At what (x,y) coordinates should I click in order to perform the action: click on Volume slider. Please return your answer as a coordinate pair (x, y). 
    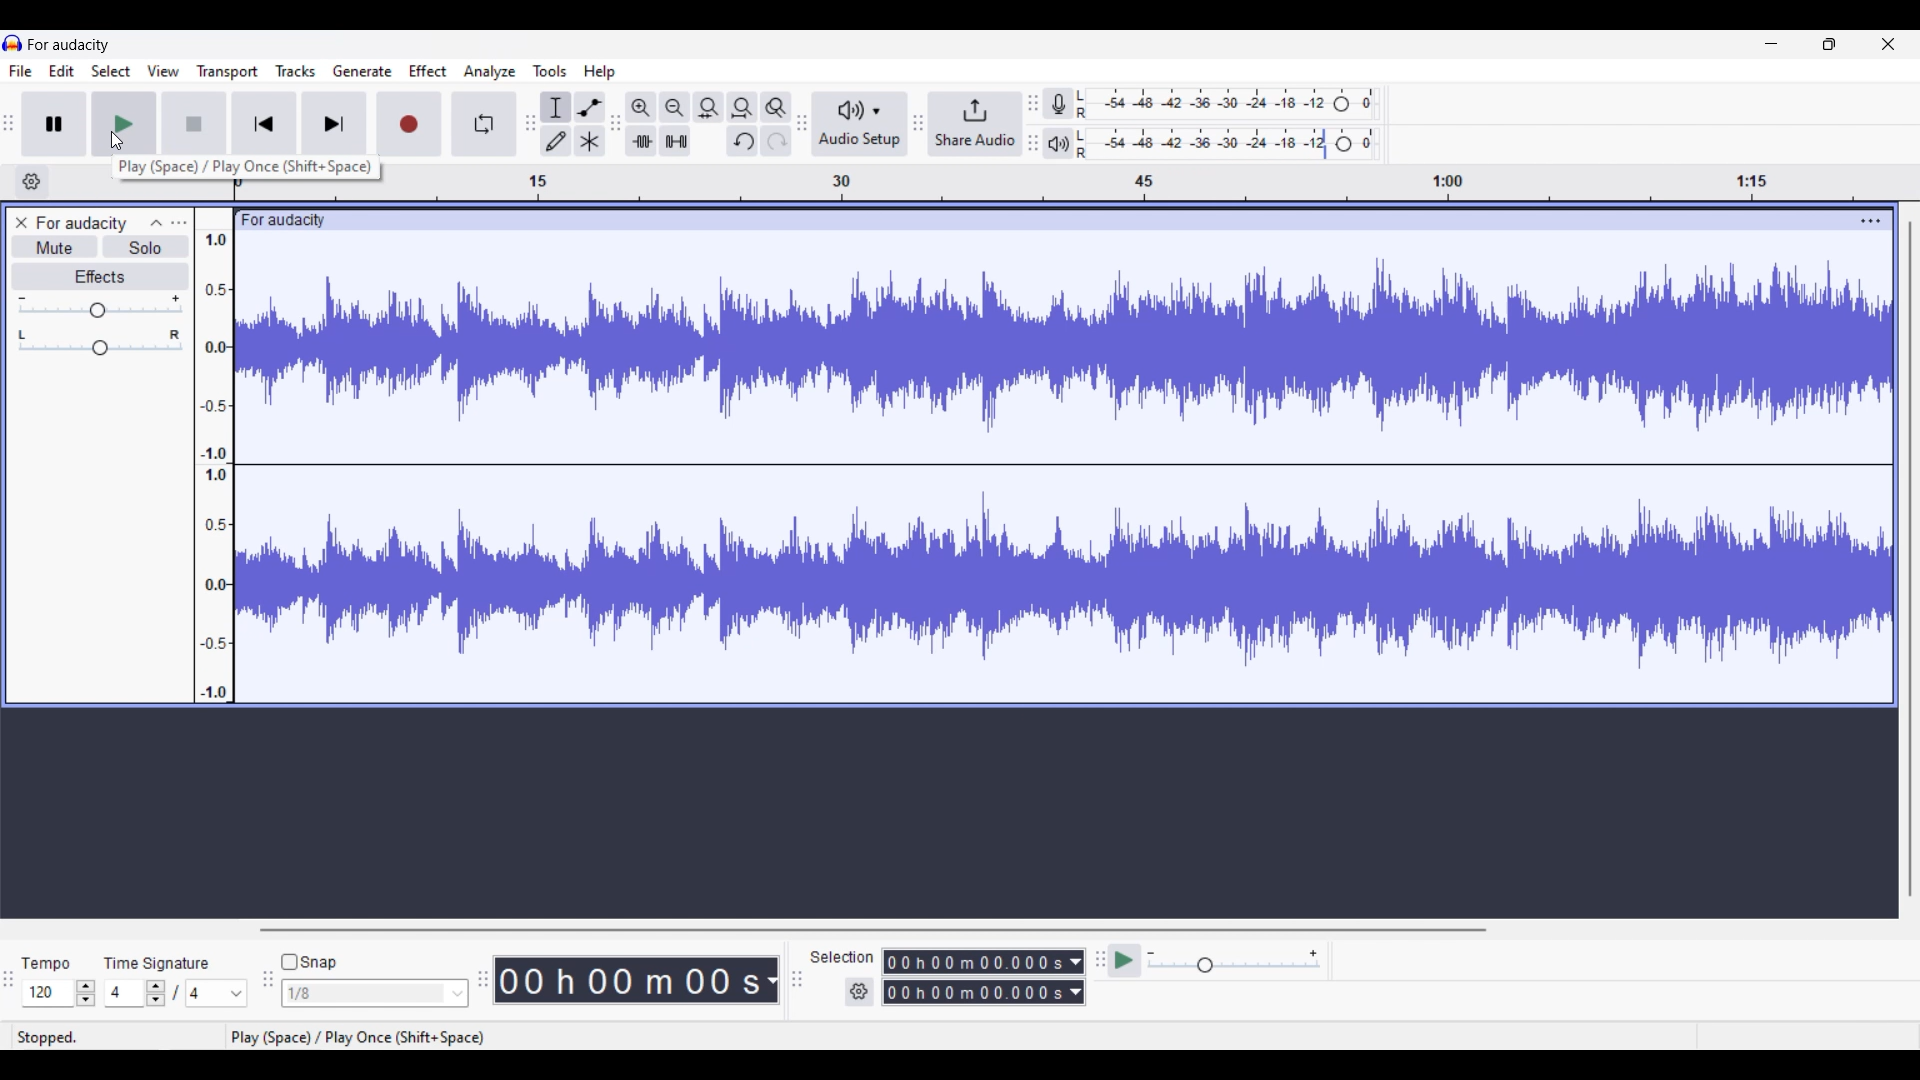
    Looking at the image, I should click on (100, 306).